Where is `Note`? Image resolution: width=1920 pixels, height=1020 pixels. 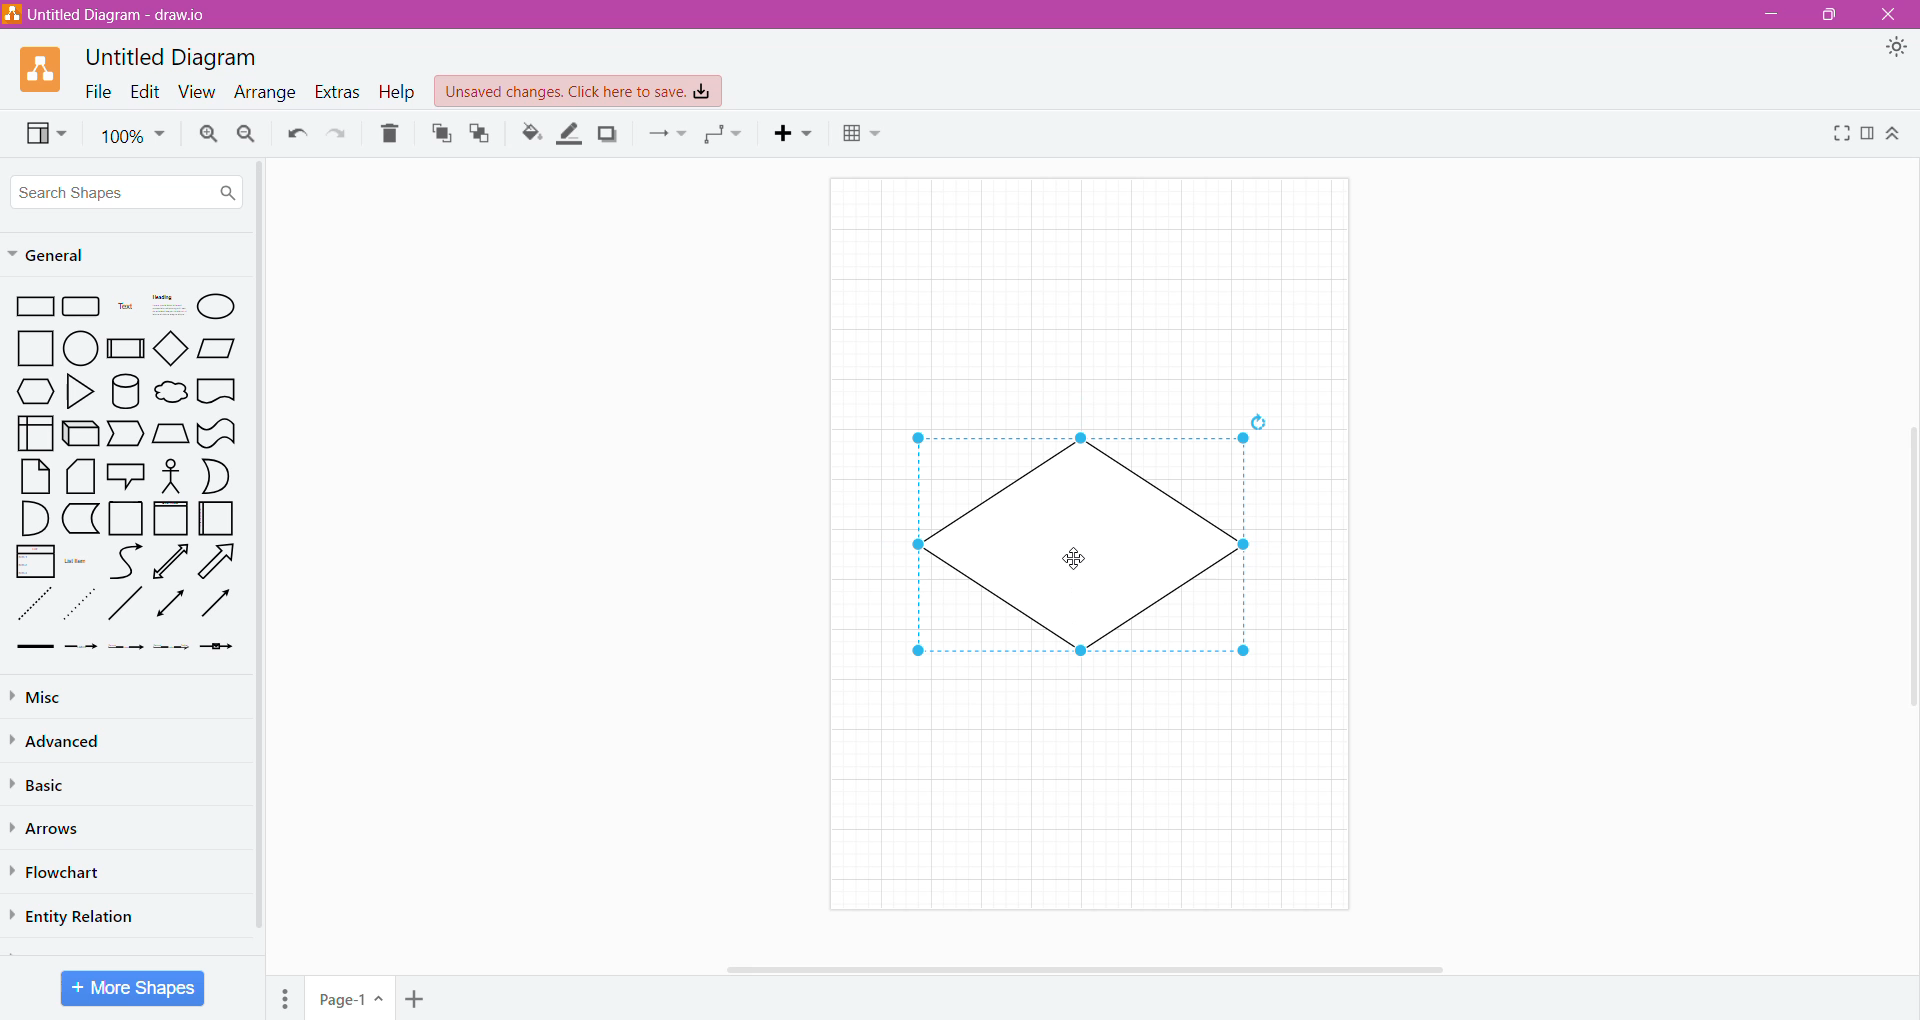 Note is located at coordinates (35, 476).